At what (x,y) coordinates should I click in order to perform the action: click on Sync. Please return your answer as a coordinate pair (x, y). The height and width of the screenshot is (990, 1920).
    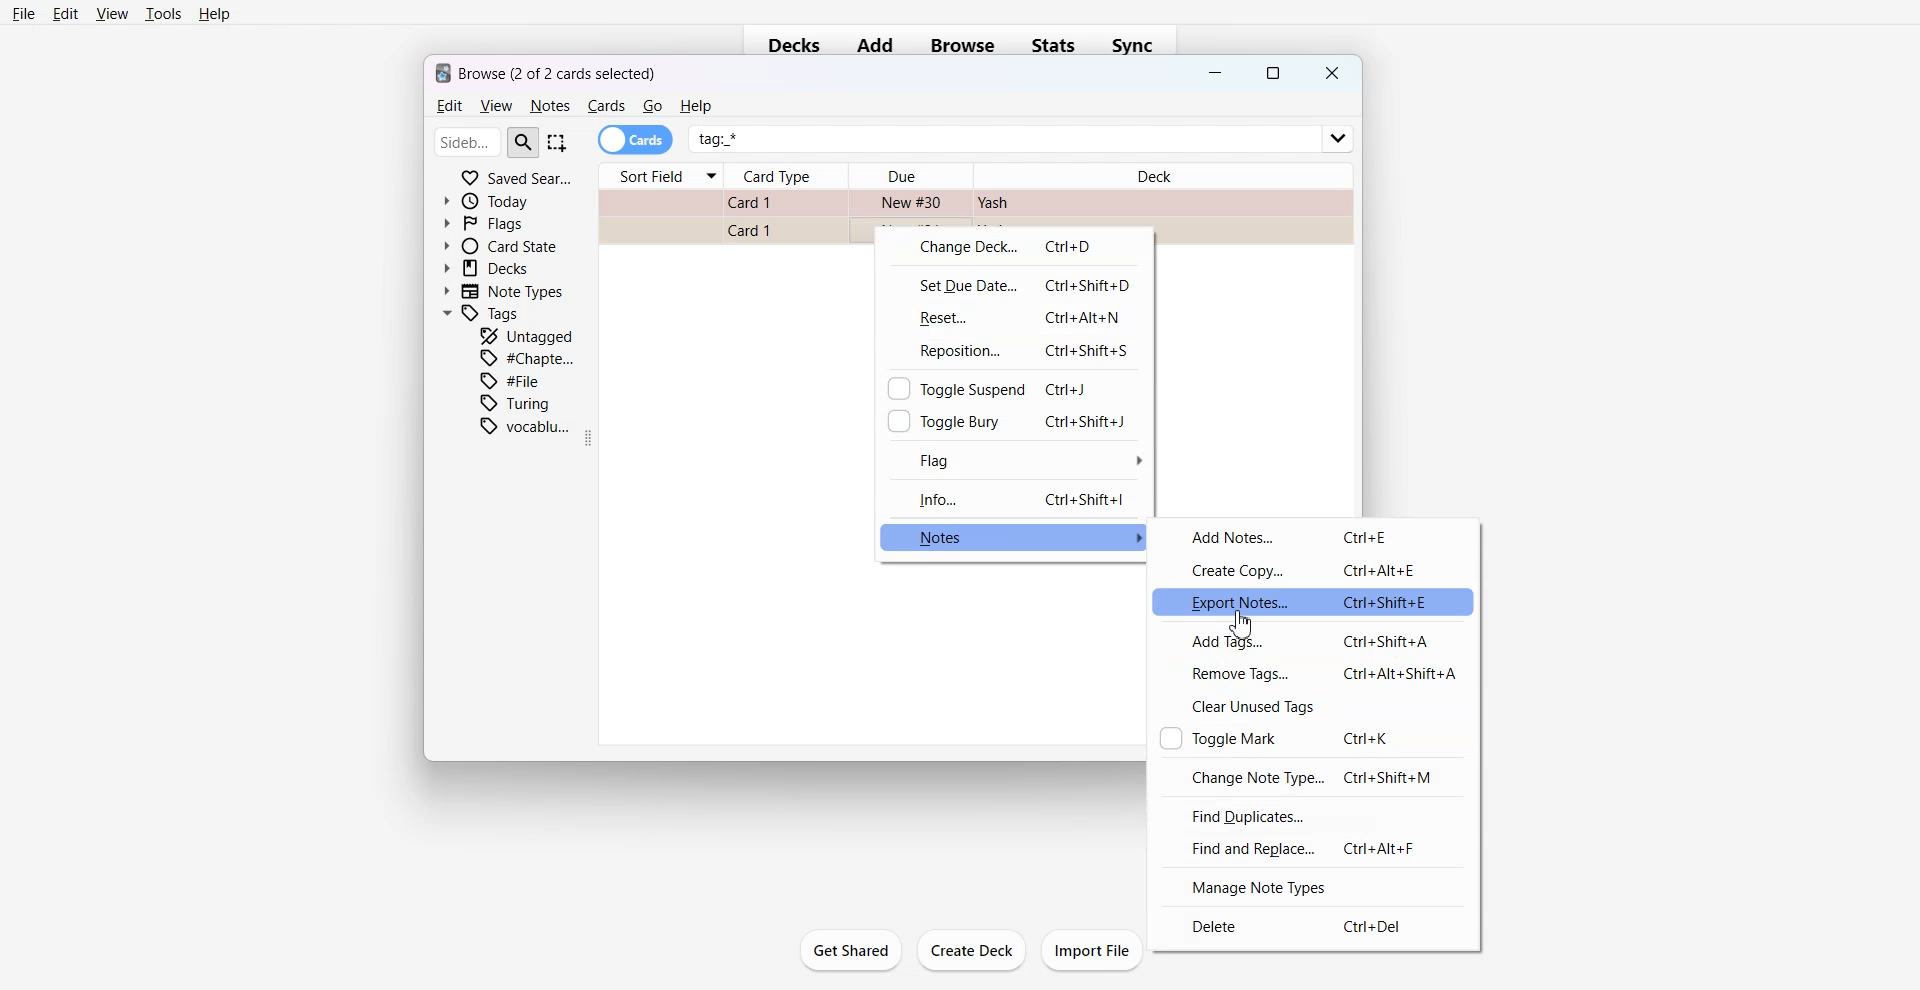
    Looking at the image, I should click on (1139, 45).